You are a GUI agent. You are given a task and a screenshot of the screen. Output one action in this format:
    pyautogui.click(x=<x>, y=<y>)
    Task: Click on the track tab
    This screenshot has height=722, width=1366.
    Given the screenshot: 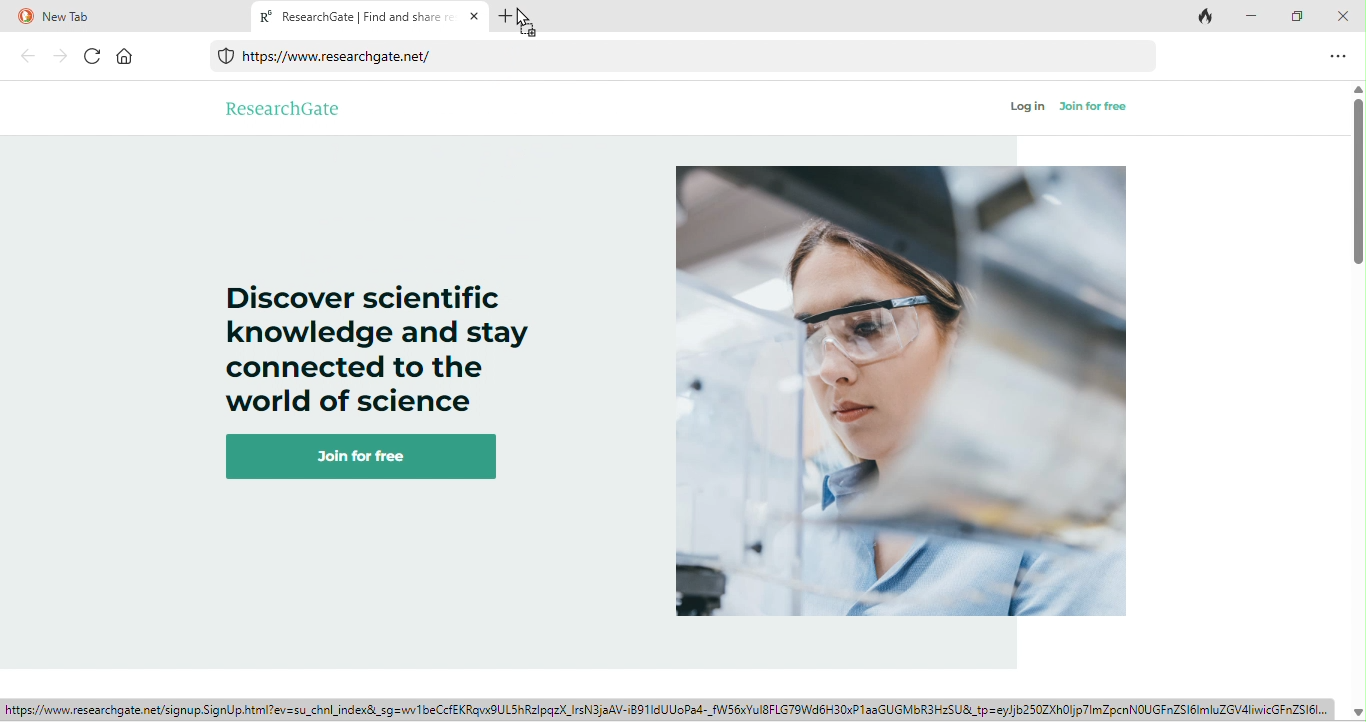 What is the action you would take?
    pyautogui.click(x=1207, y=18)
    